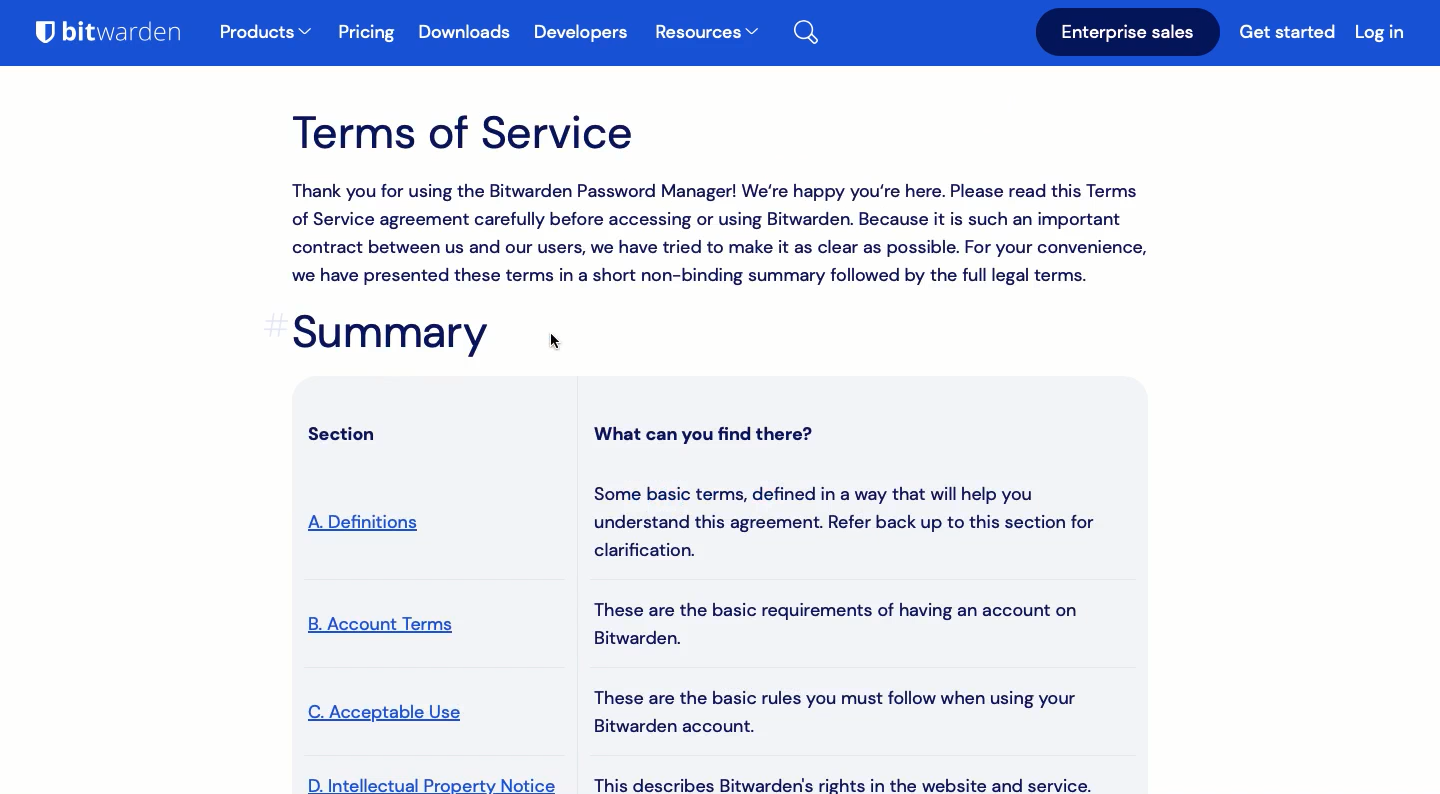 The image size is (1440, 794). Describe the element at coordinates (349, 437) in the screenshot. I see `section` at that location.